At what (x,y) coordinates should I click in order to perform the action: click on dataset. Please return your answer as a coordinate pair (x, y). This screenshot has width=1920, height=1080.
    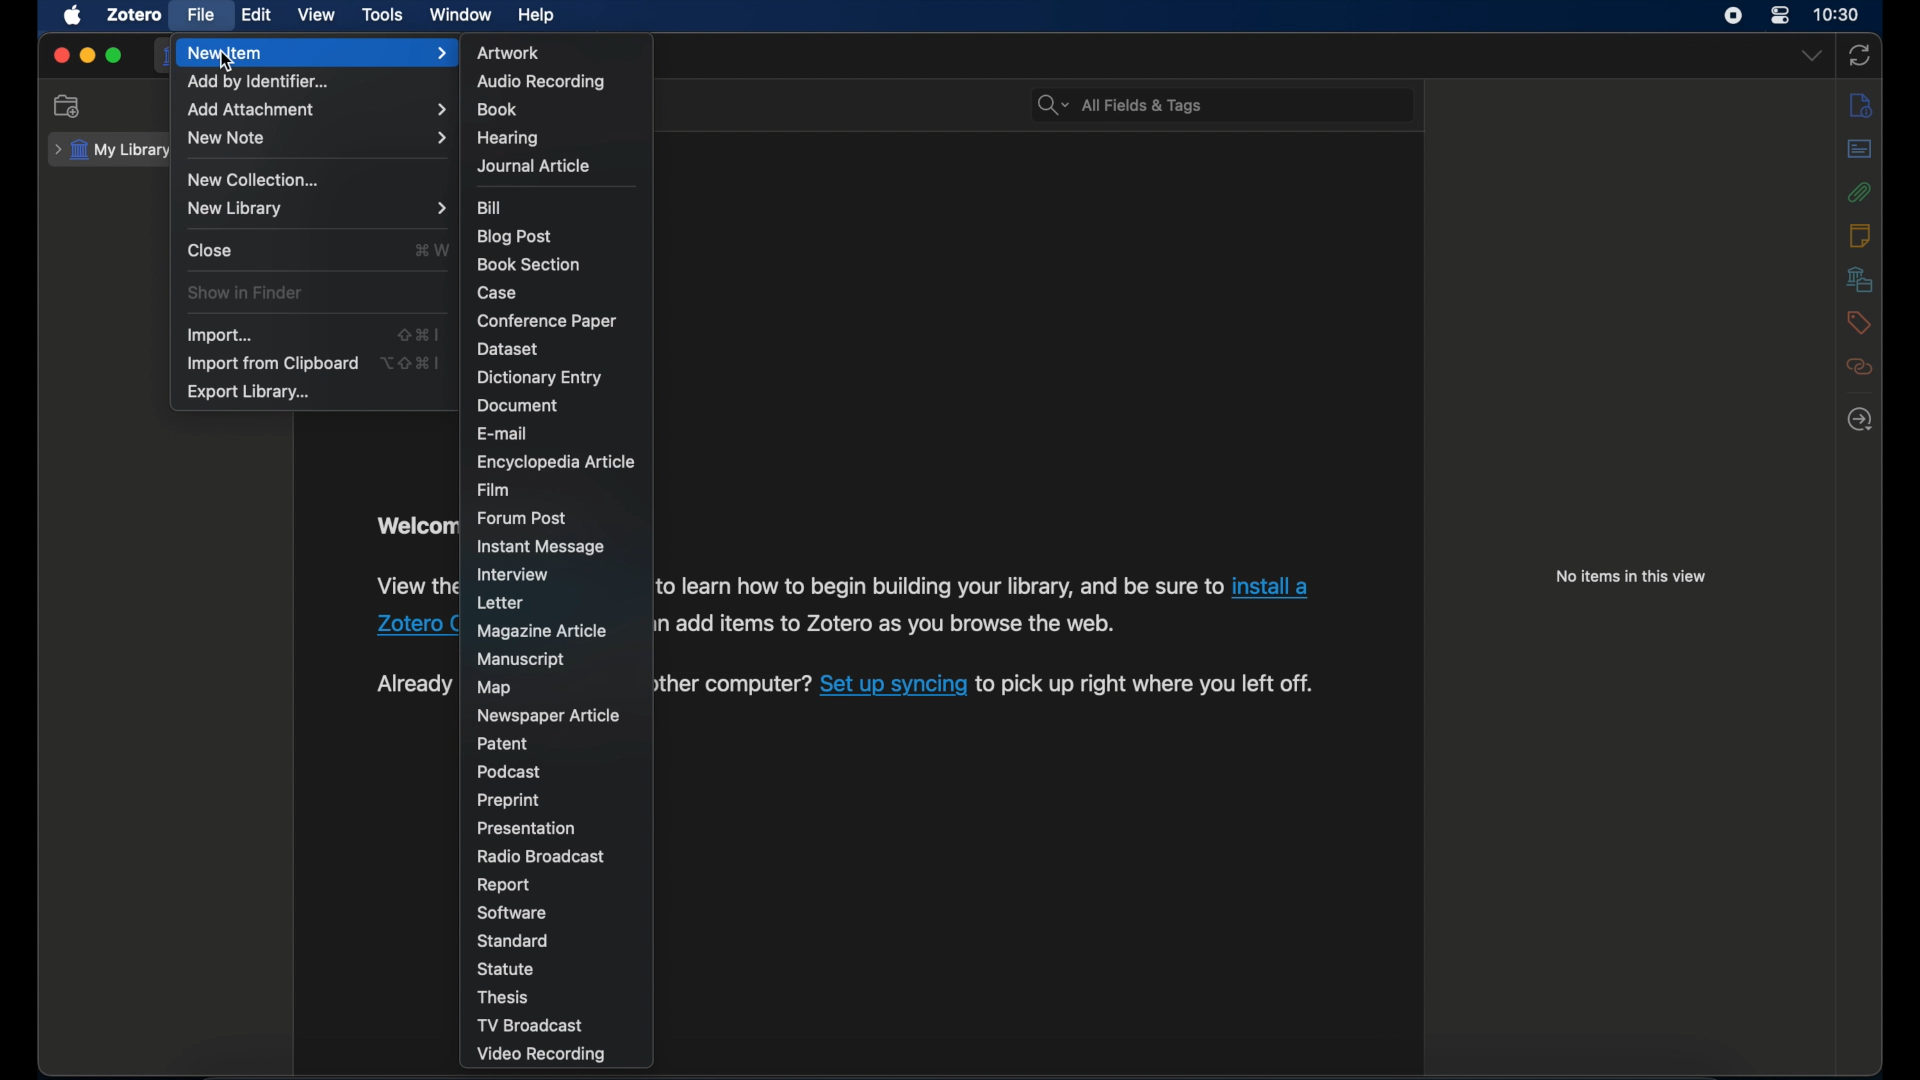
    Looking at the image, I should click on (505, 350).